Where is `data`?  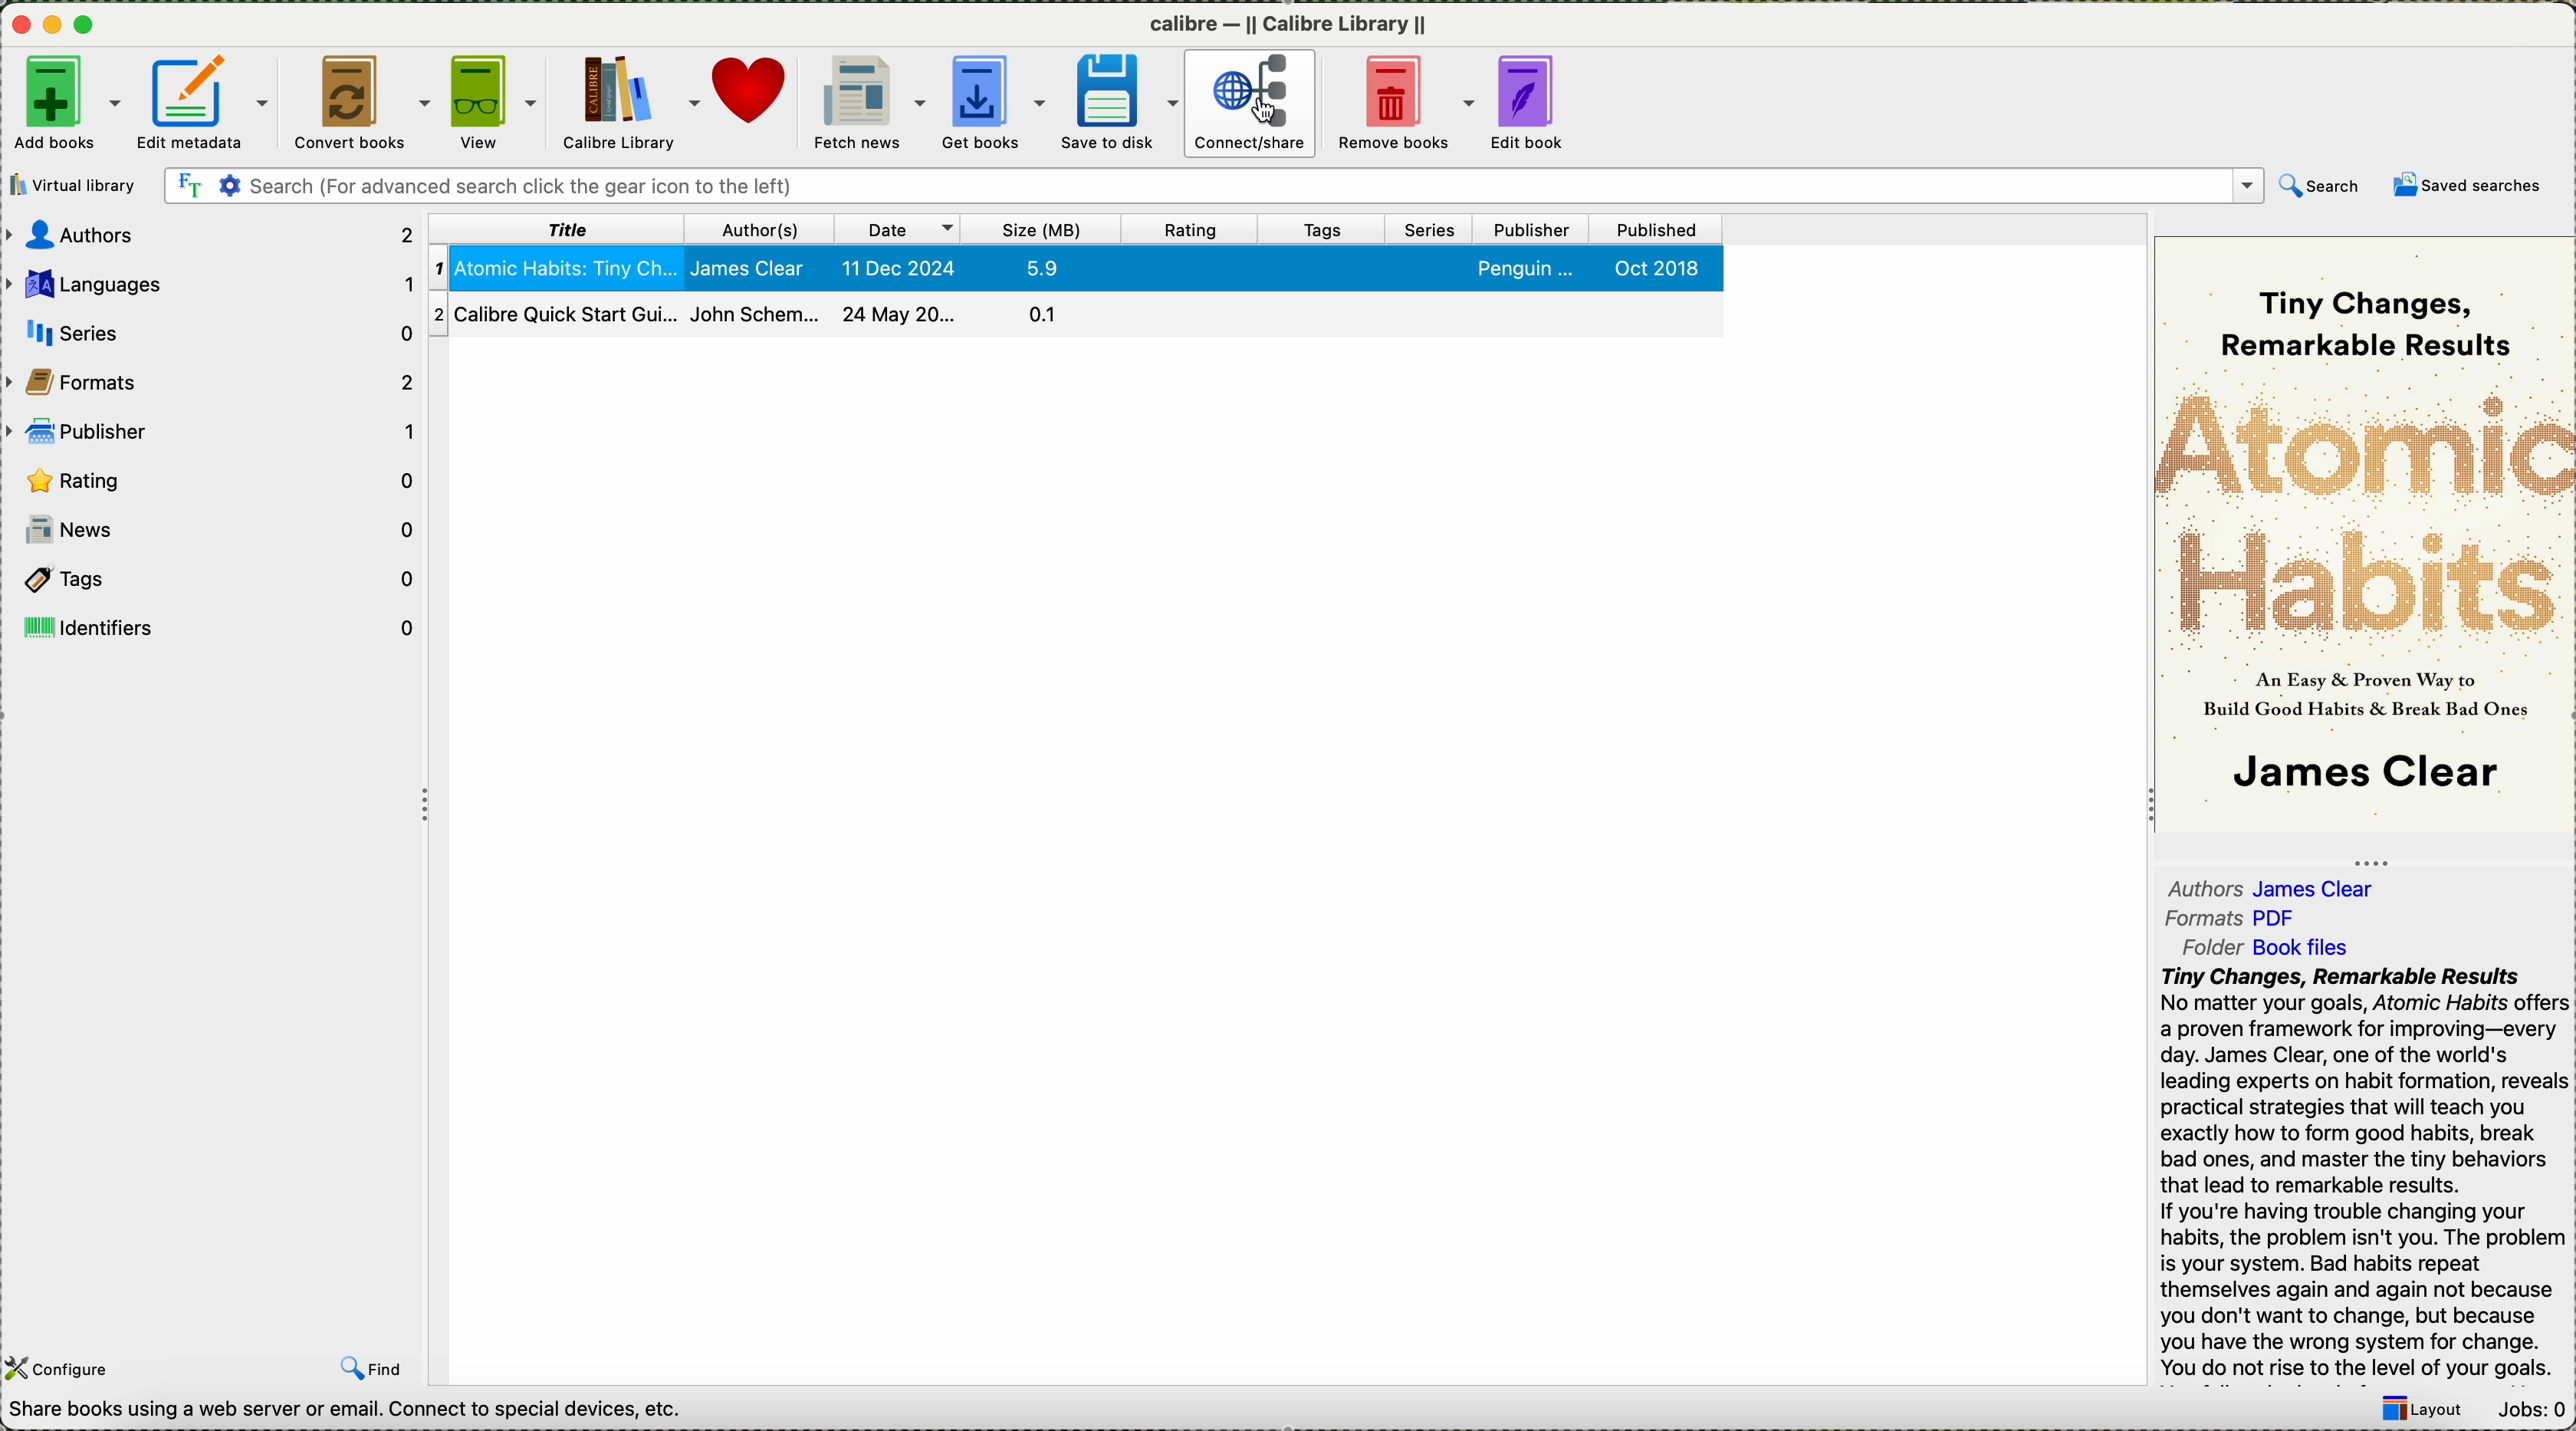
data is located at coordinates (356, 1413).